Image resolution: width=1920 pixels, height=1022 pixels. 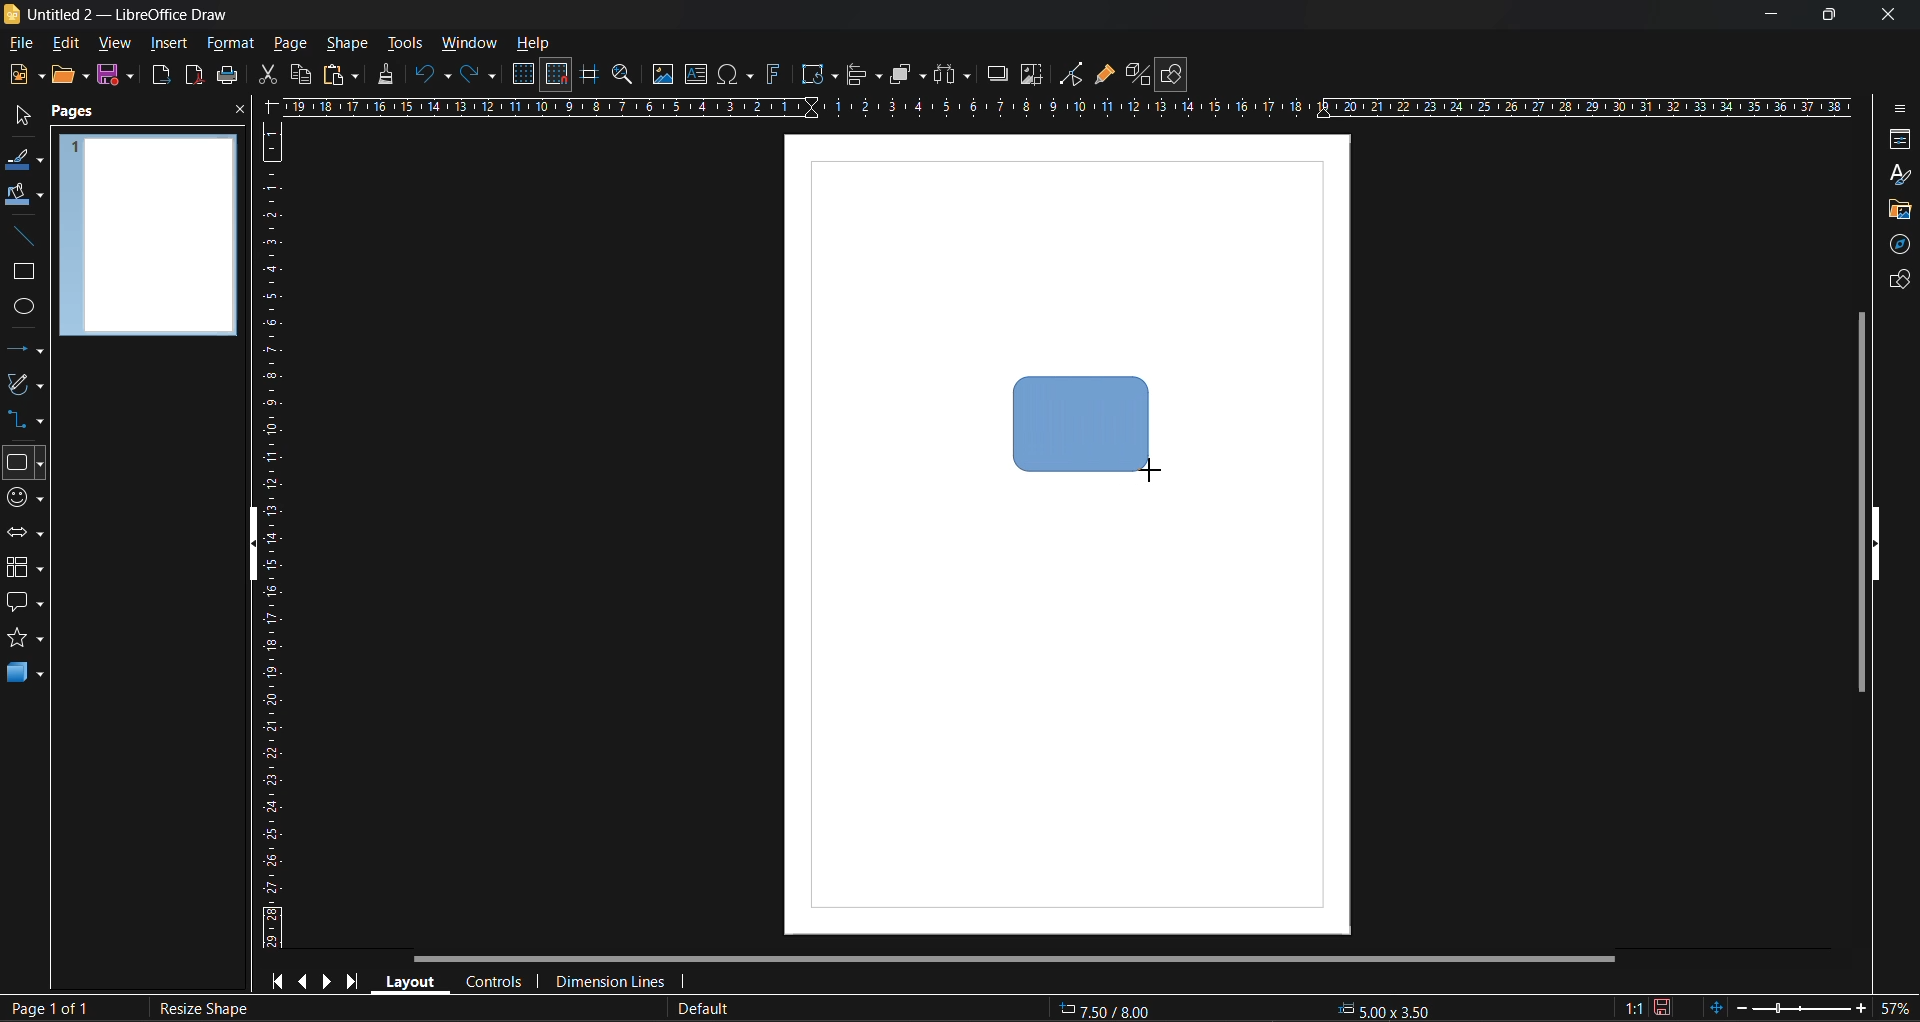 I want to click on help, so click(x=534, y=45).